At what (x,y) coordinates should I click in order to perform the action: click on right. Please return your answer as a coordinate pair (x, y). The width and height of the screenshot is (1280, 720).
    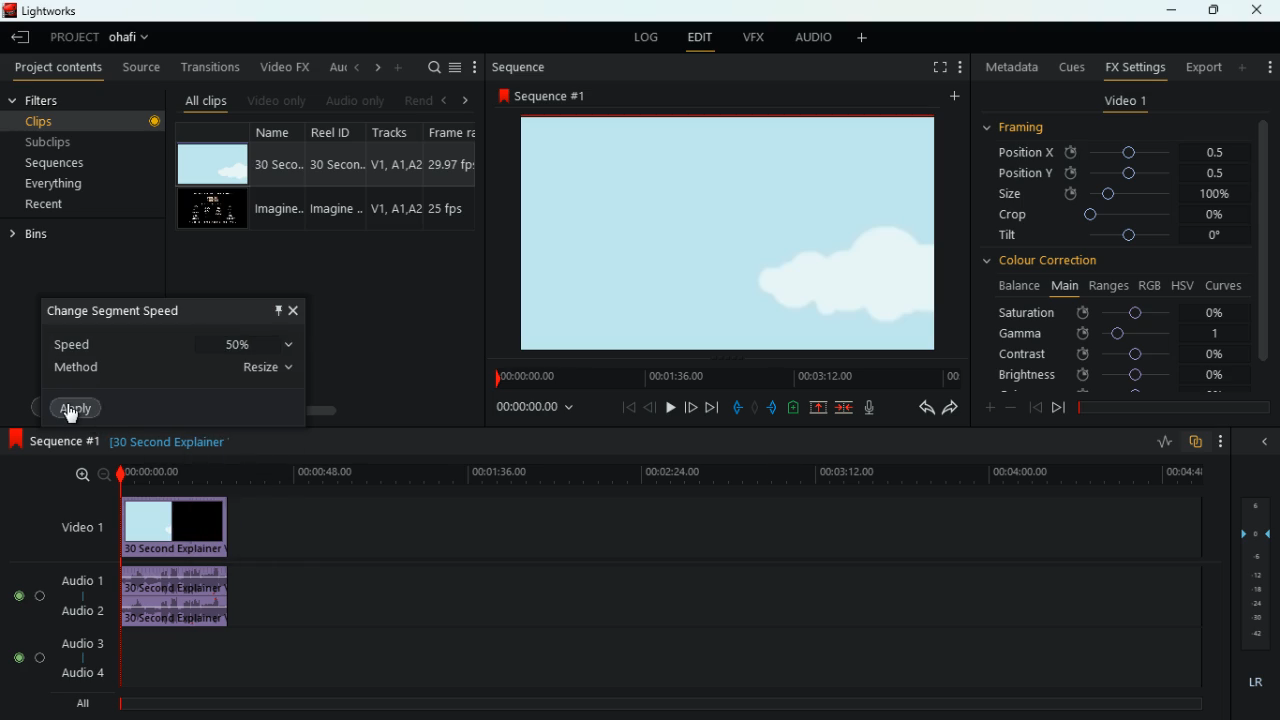
    Looking at the image, I should click on (465, 100).